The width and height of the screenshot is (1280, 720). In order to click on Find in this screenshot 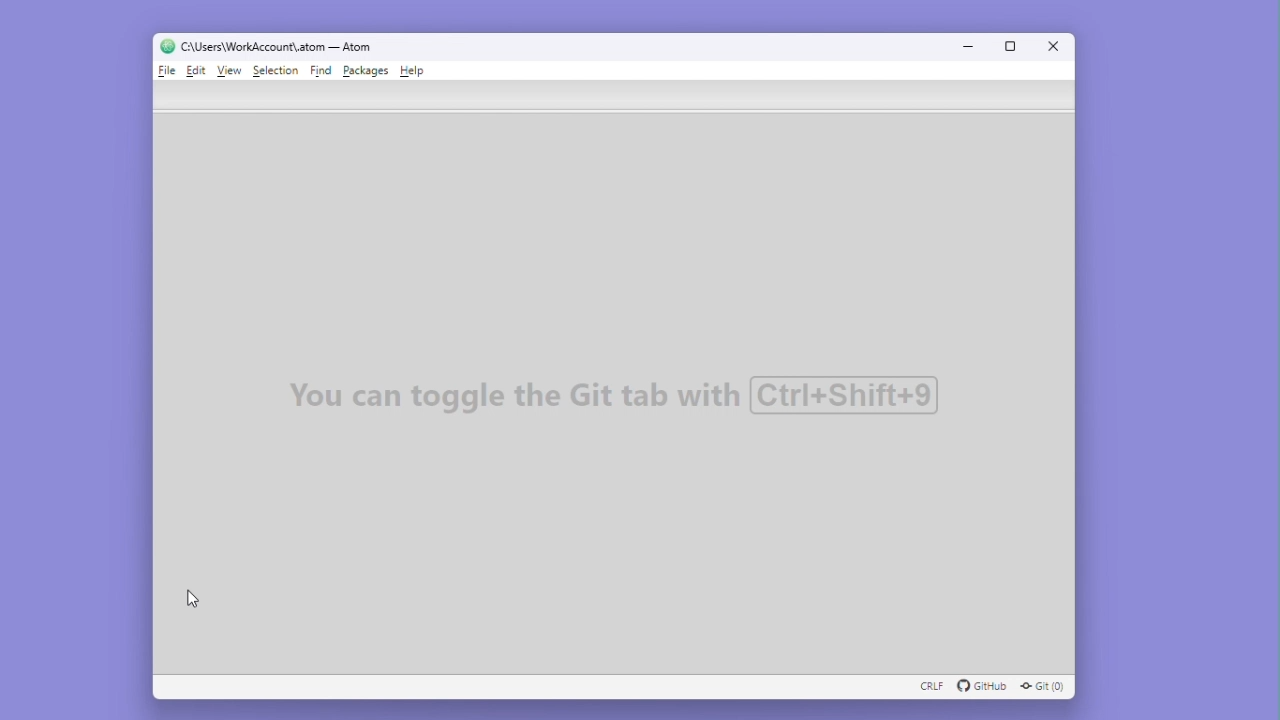, I will do `click(322, 71)`.